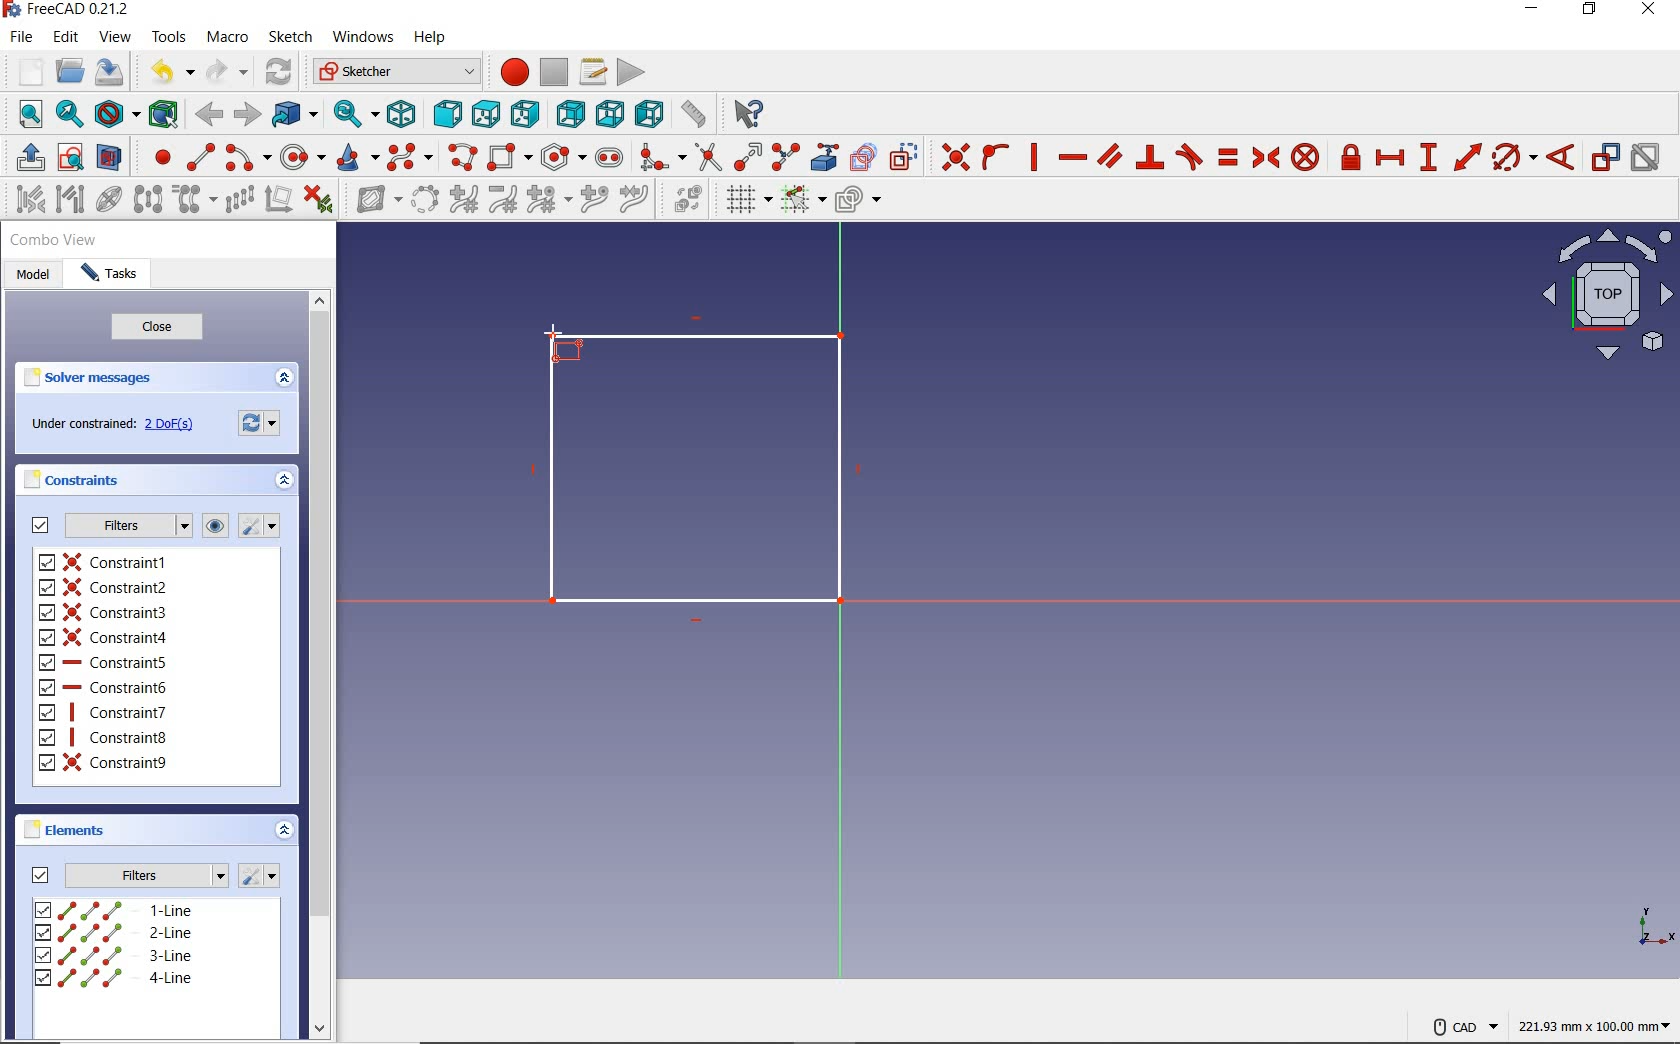 The image size is (1680, 1044). What do you see at coordinates (104, 712) in the screenshot?
I see `constraint7` at bounding box center [104, 712].